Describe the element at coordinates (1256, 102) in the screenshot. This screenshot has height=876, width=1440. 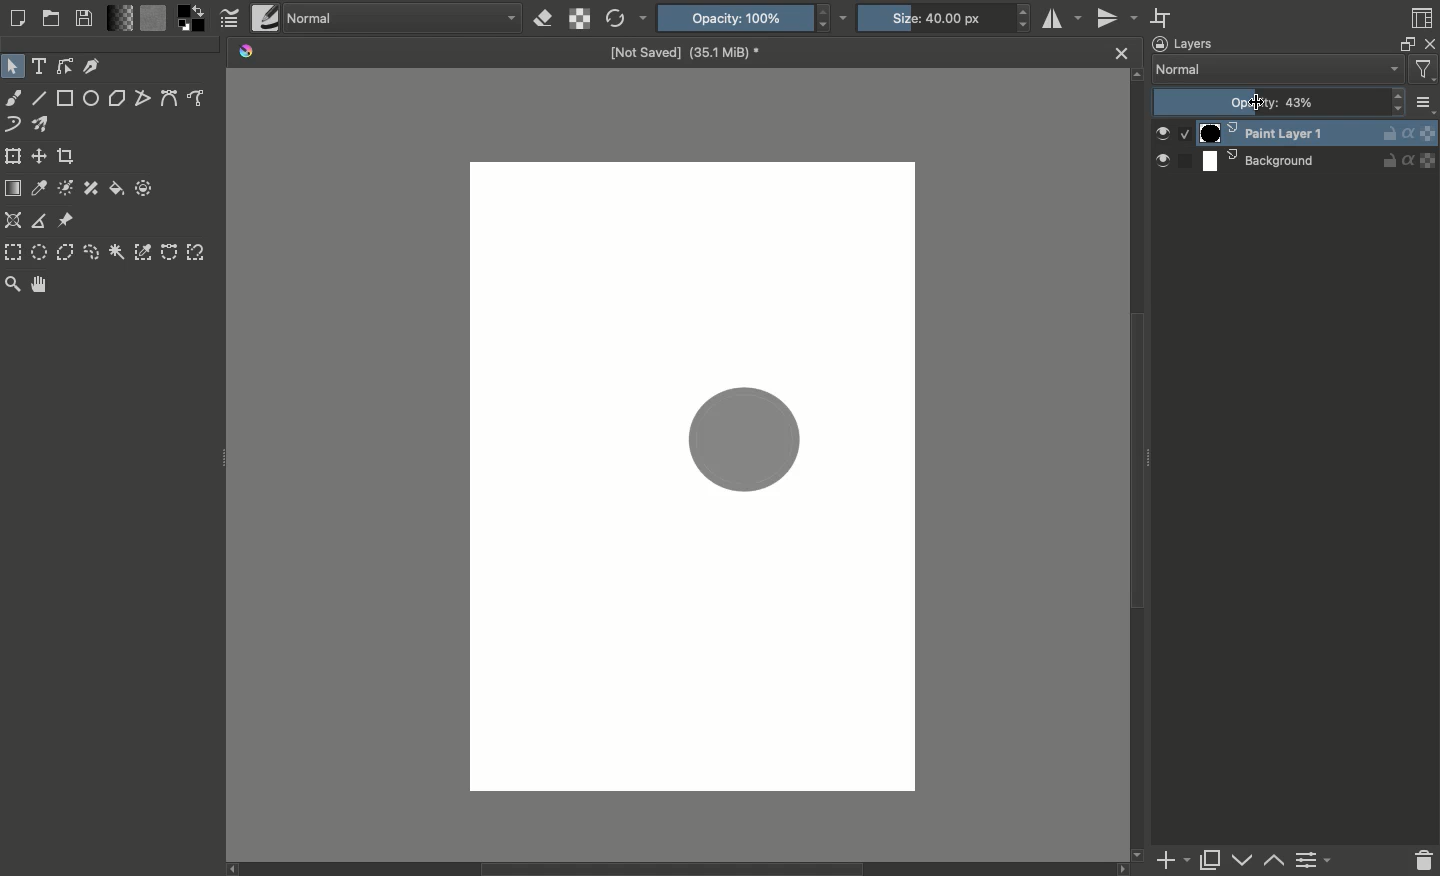
I see `cursor` at that location.